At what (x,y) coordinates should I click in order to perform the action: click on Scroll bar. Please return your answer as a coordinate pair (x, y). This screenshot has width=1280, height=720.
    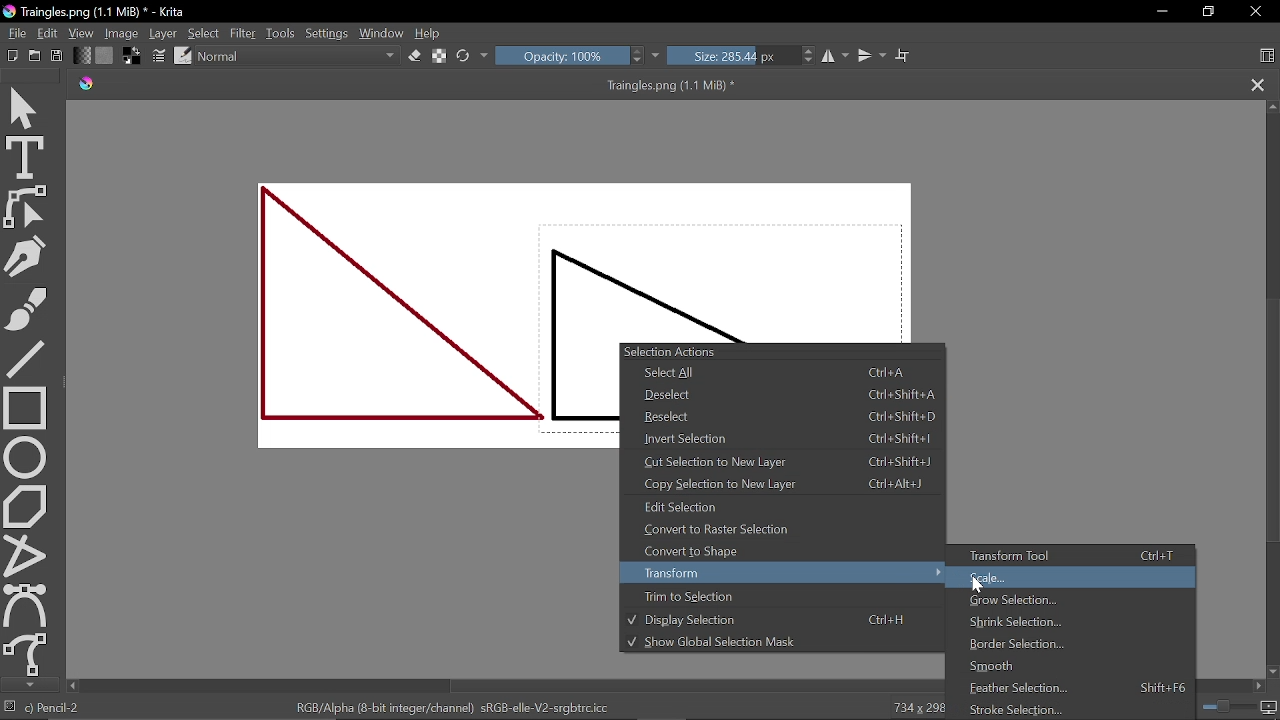
    Looking at the image, I should click on (1270, 388).